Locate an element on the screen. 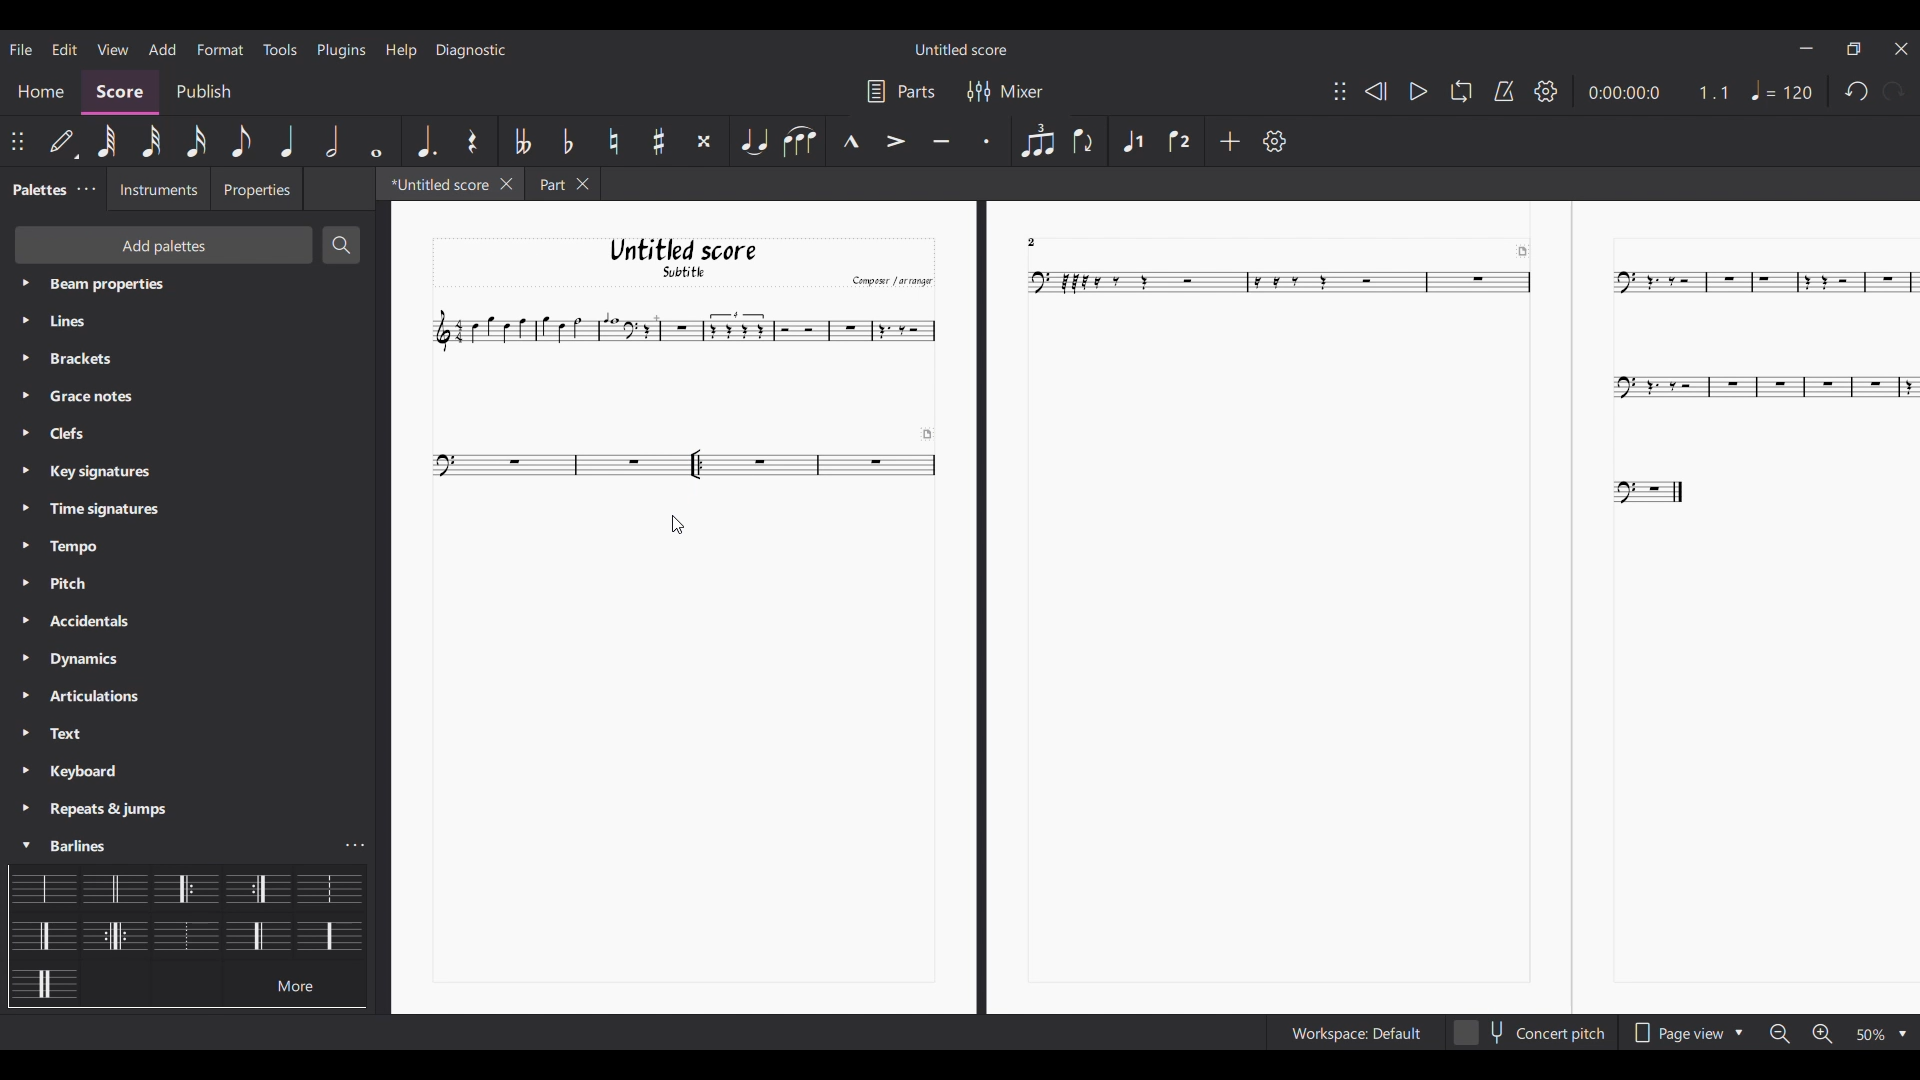 The image size is (1920, 1080). Palette settings is located at coordinates (90, 477).